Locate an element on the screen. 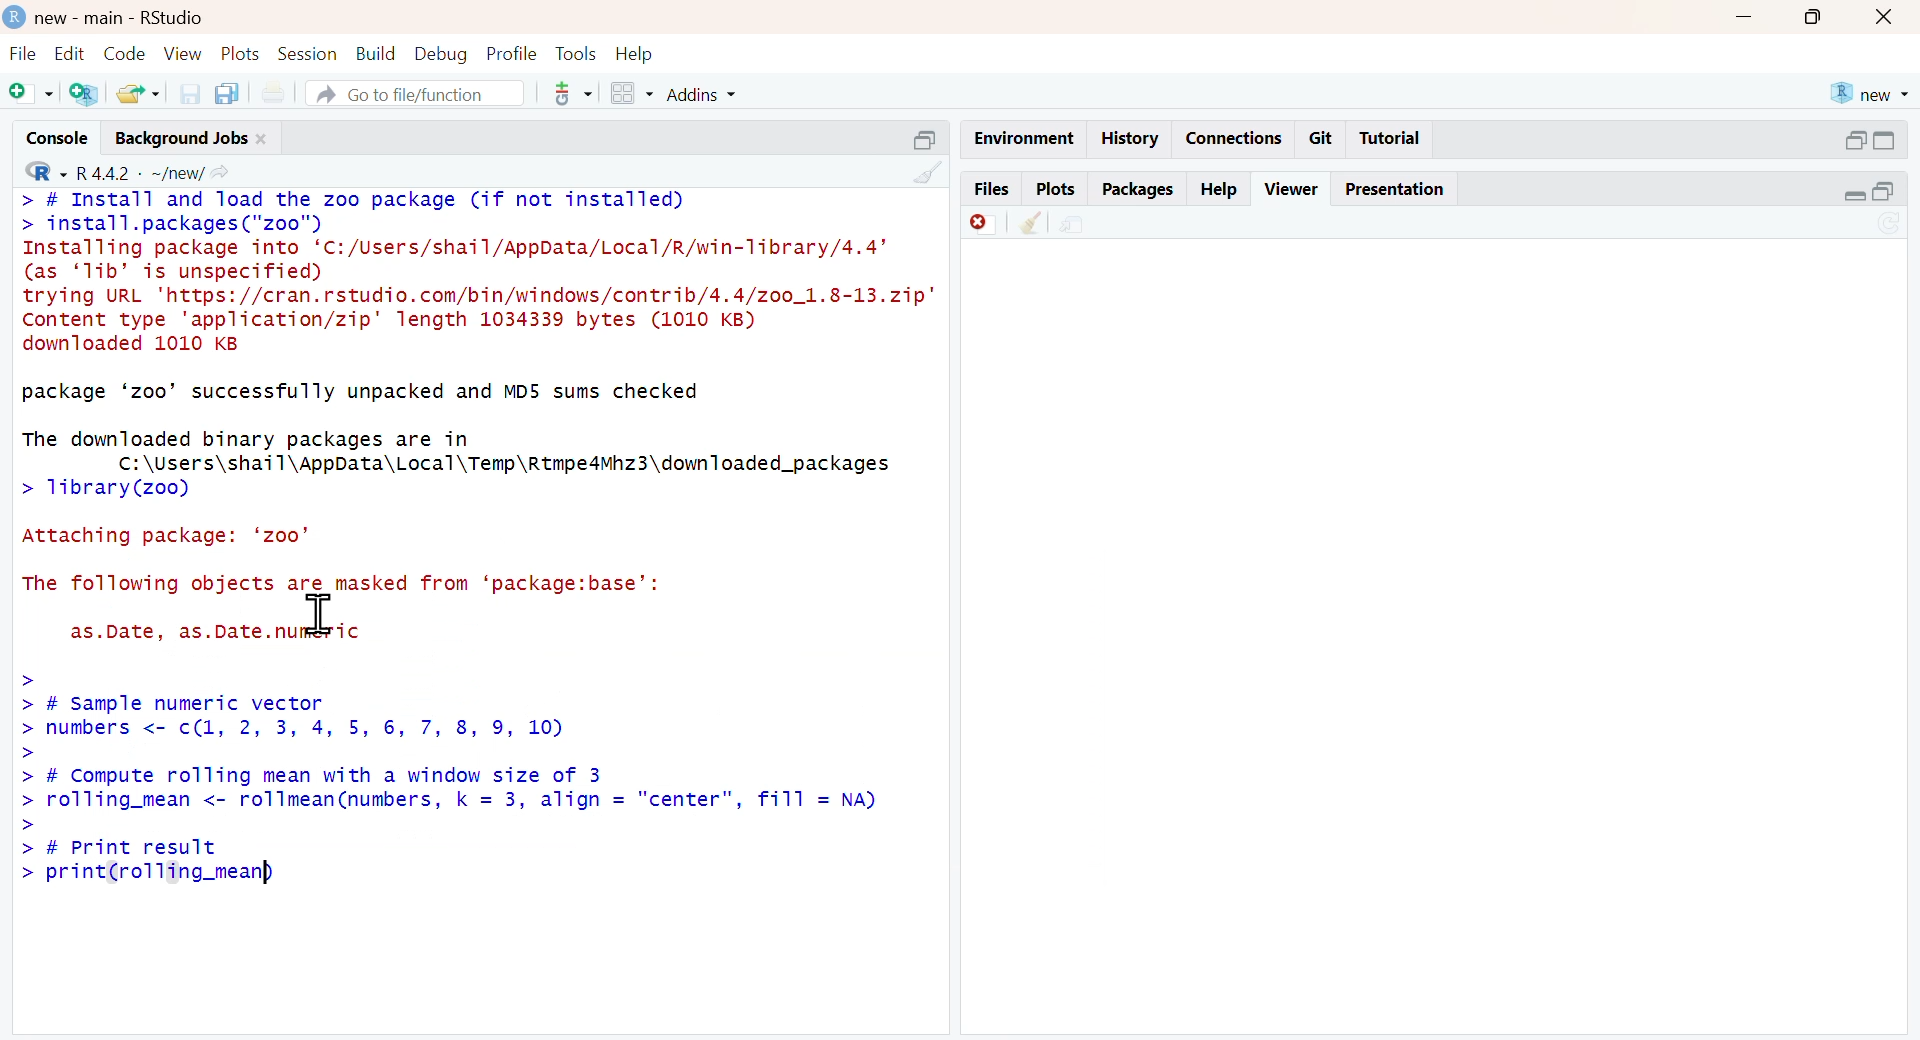 The height and width of the screenshot is (1040, 1920). open in separate window is located at coordinates (1856, 140).